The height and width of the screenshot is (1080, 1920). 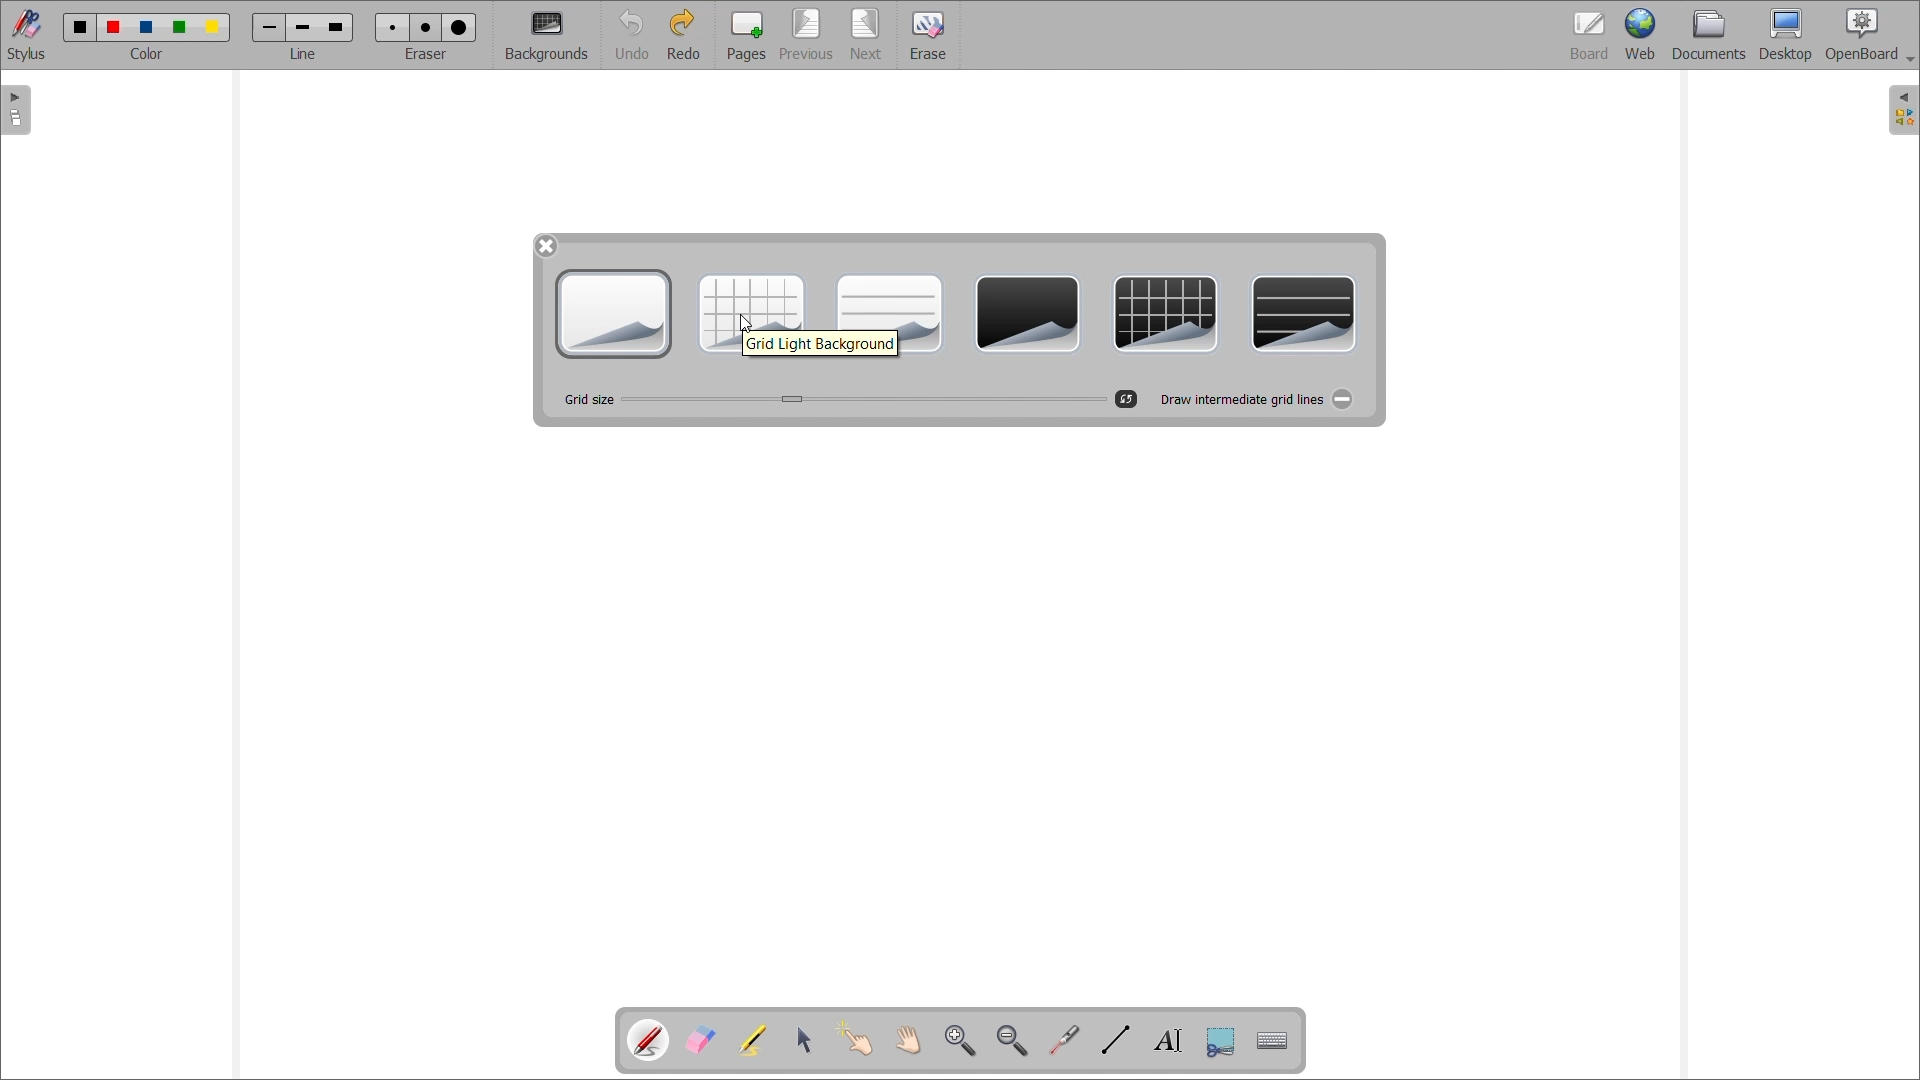 What do you see at coordinates (867, 36) in the screenshot?
I see `Go to next page` at bounding box center [867, 36].